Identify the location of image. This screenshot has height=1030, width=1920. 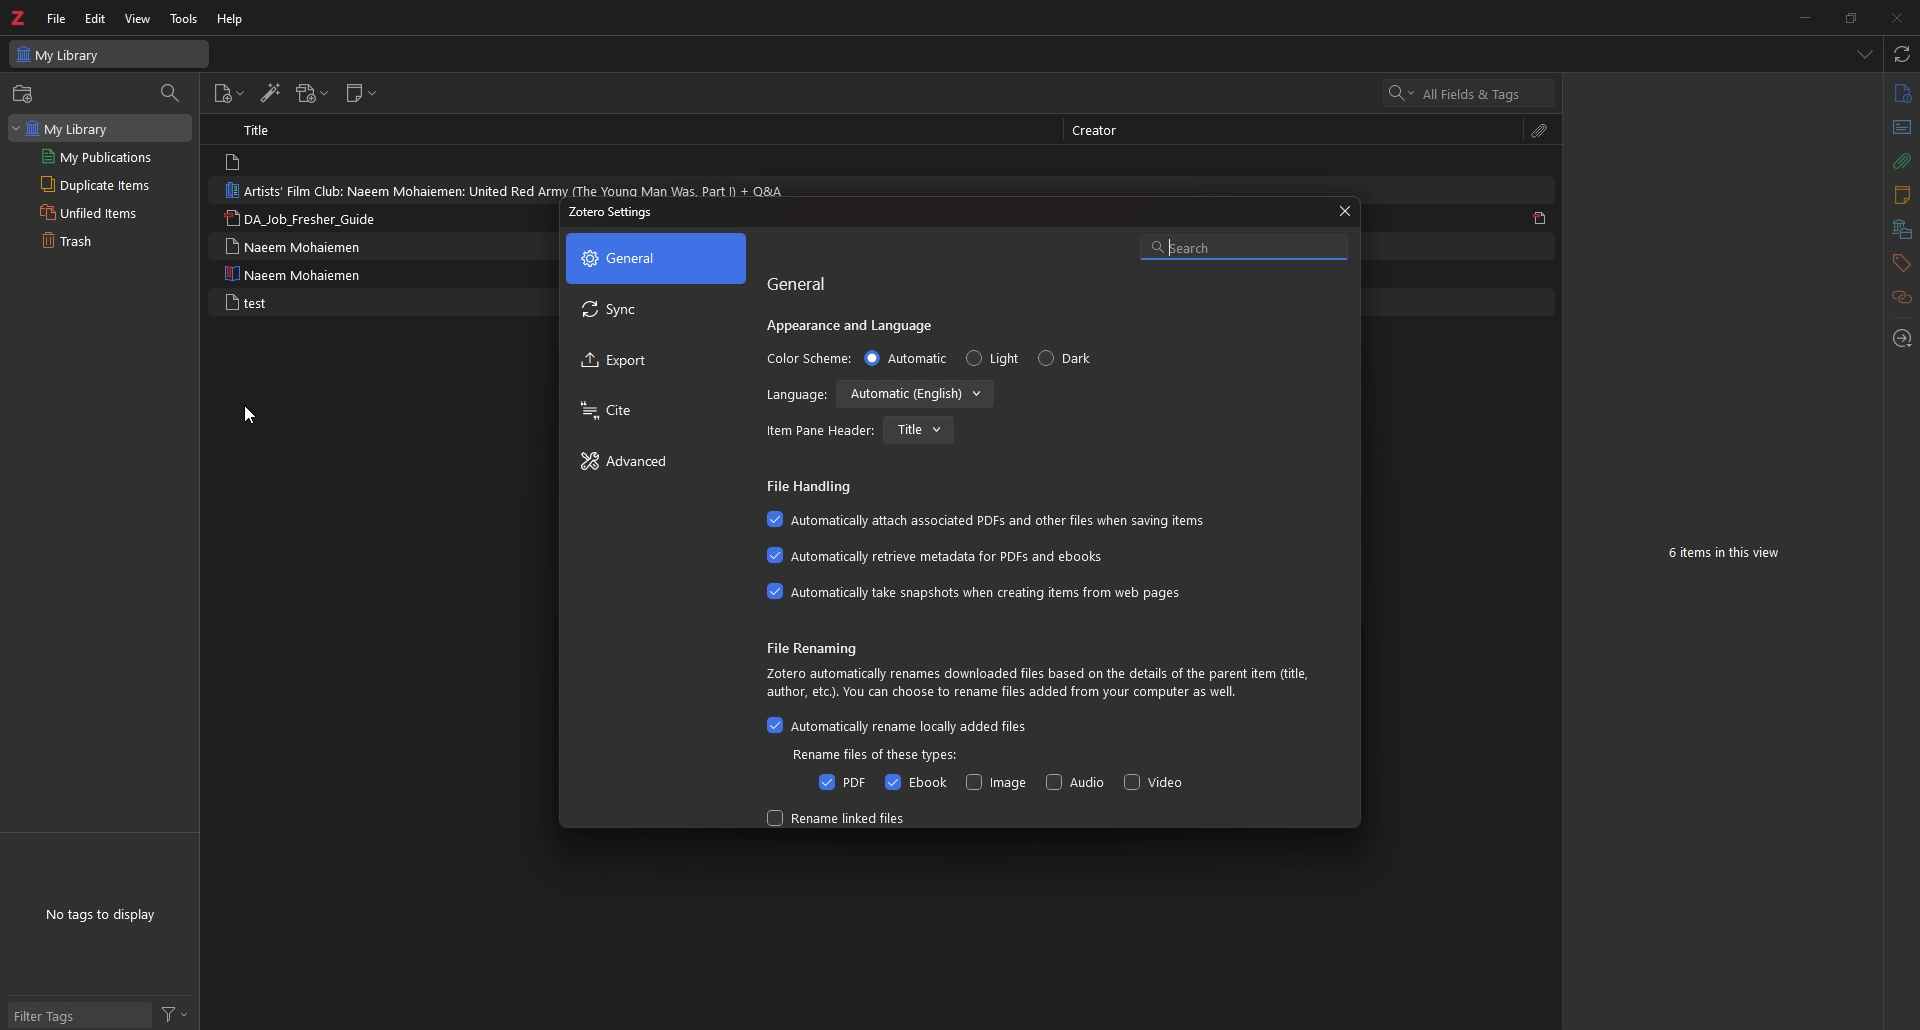
(993, 782).